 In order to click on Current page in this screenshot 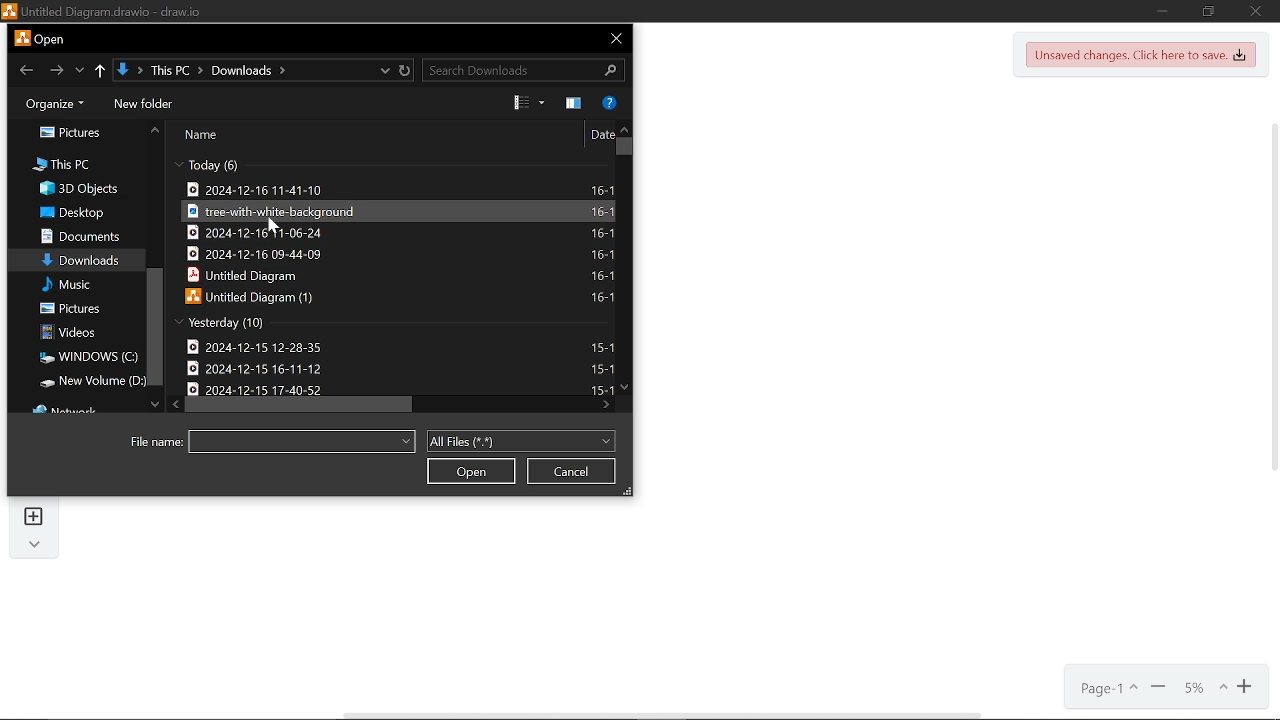, I will do `click(1102, 689)`.